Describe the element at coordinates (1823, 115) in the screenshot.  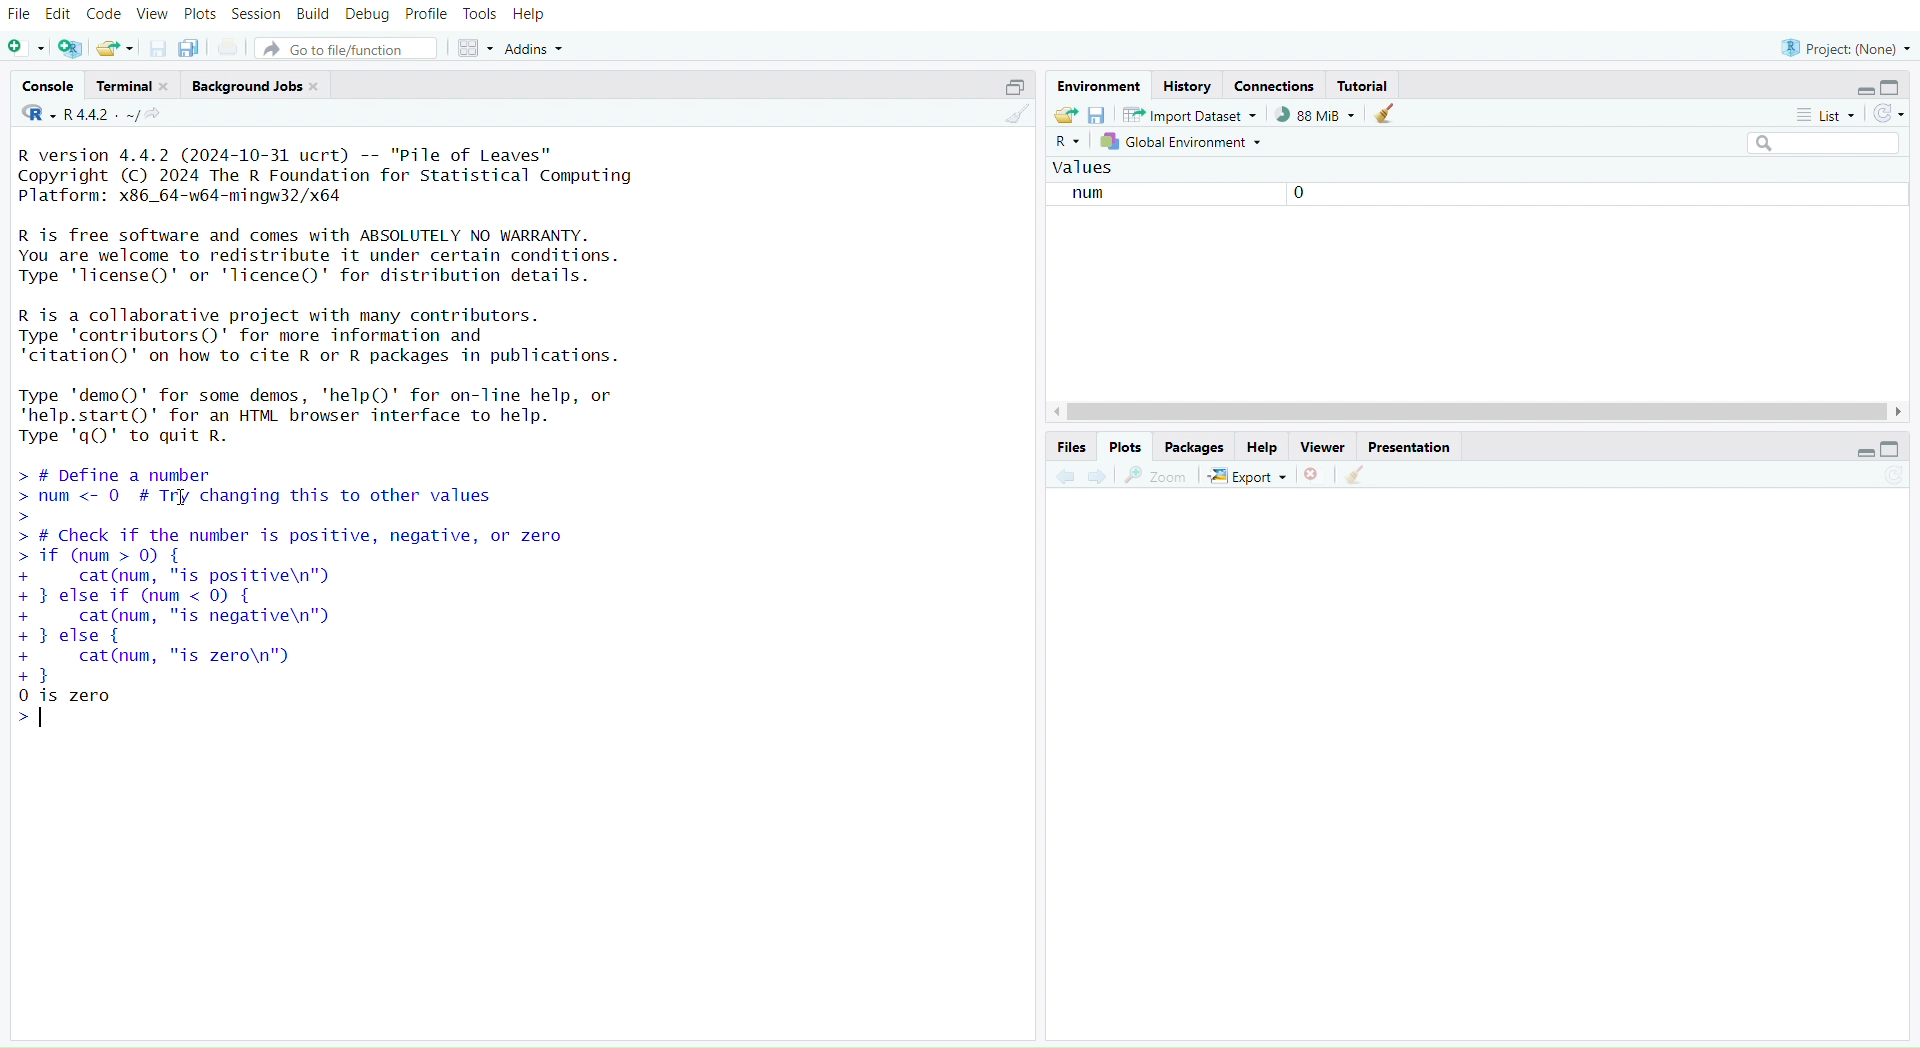
I see `list` at that location.